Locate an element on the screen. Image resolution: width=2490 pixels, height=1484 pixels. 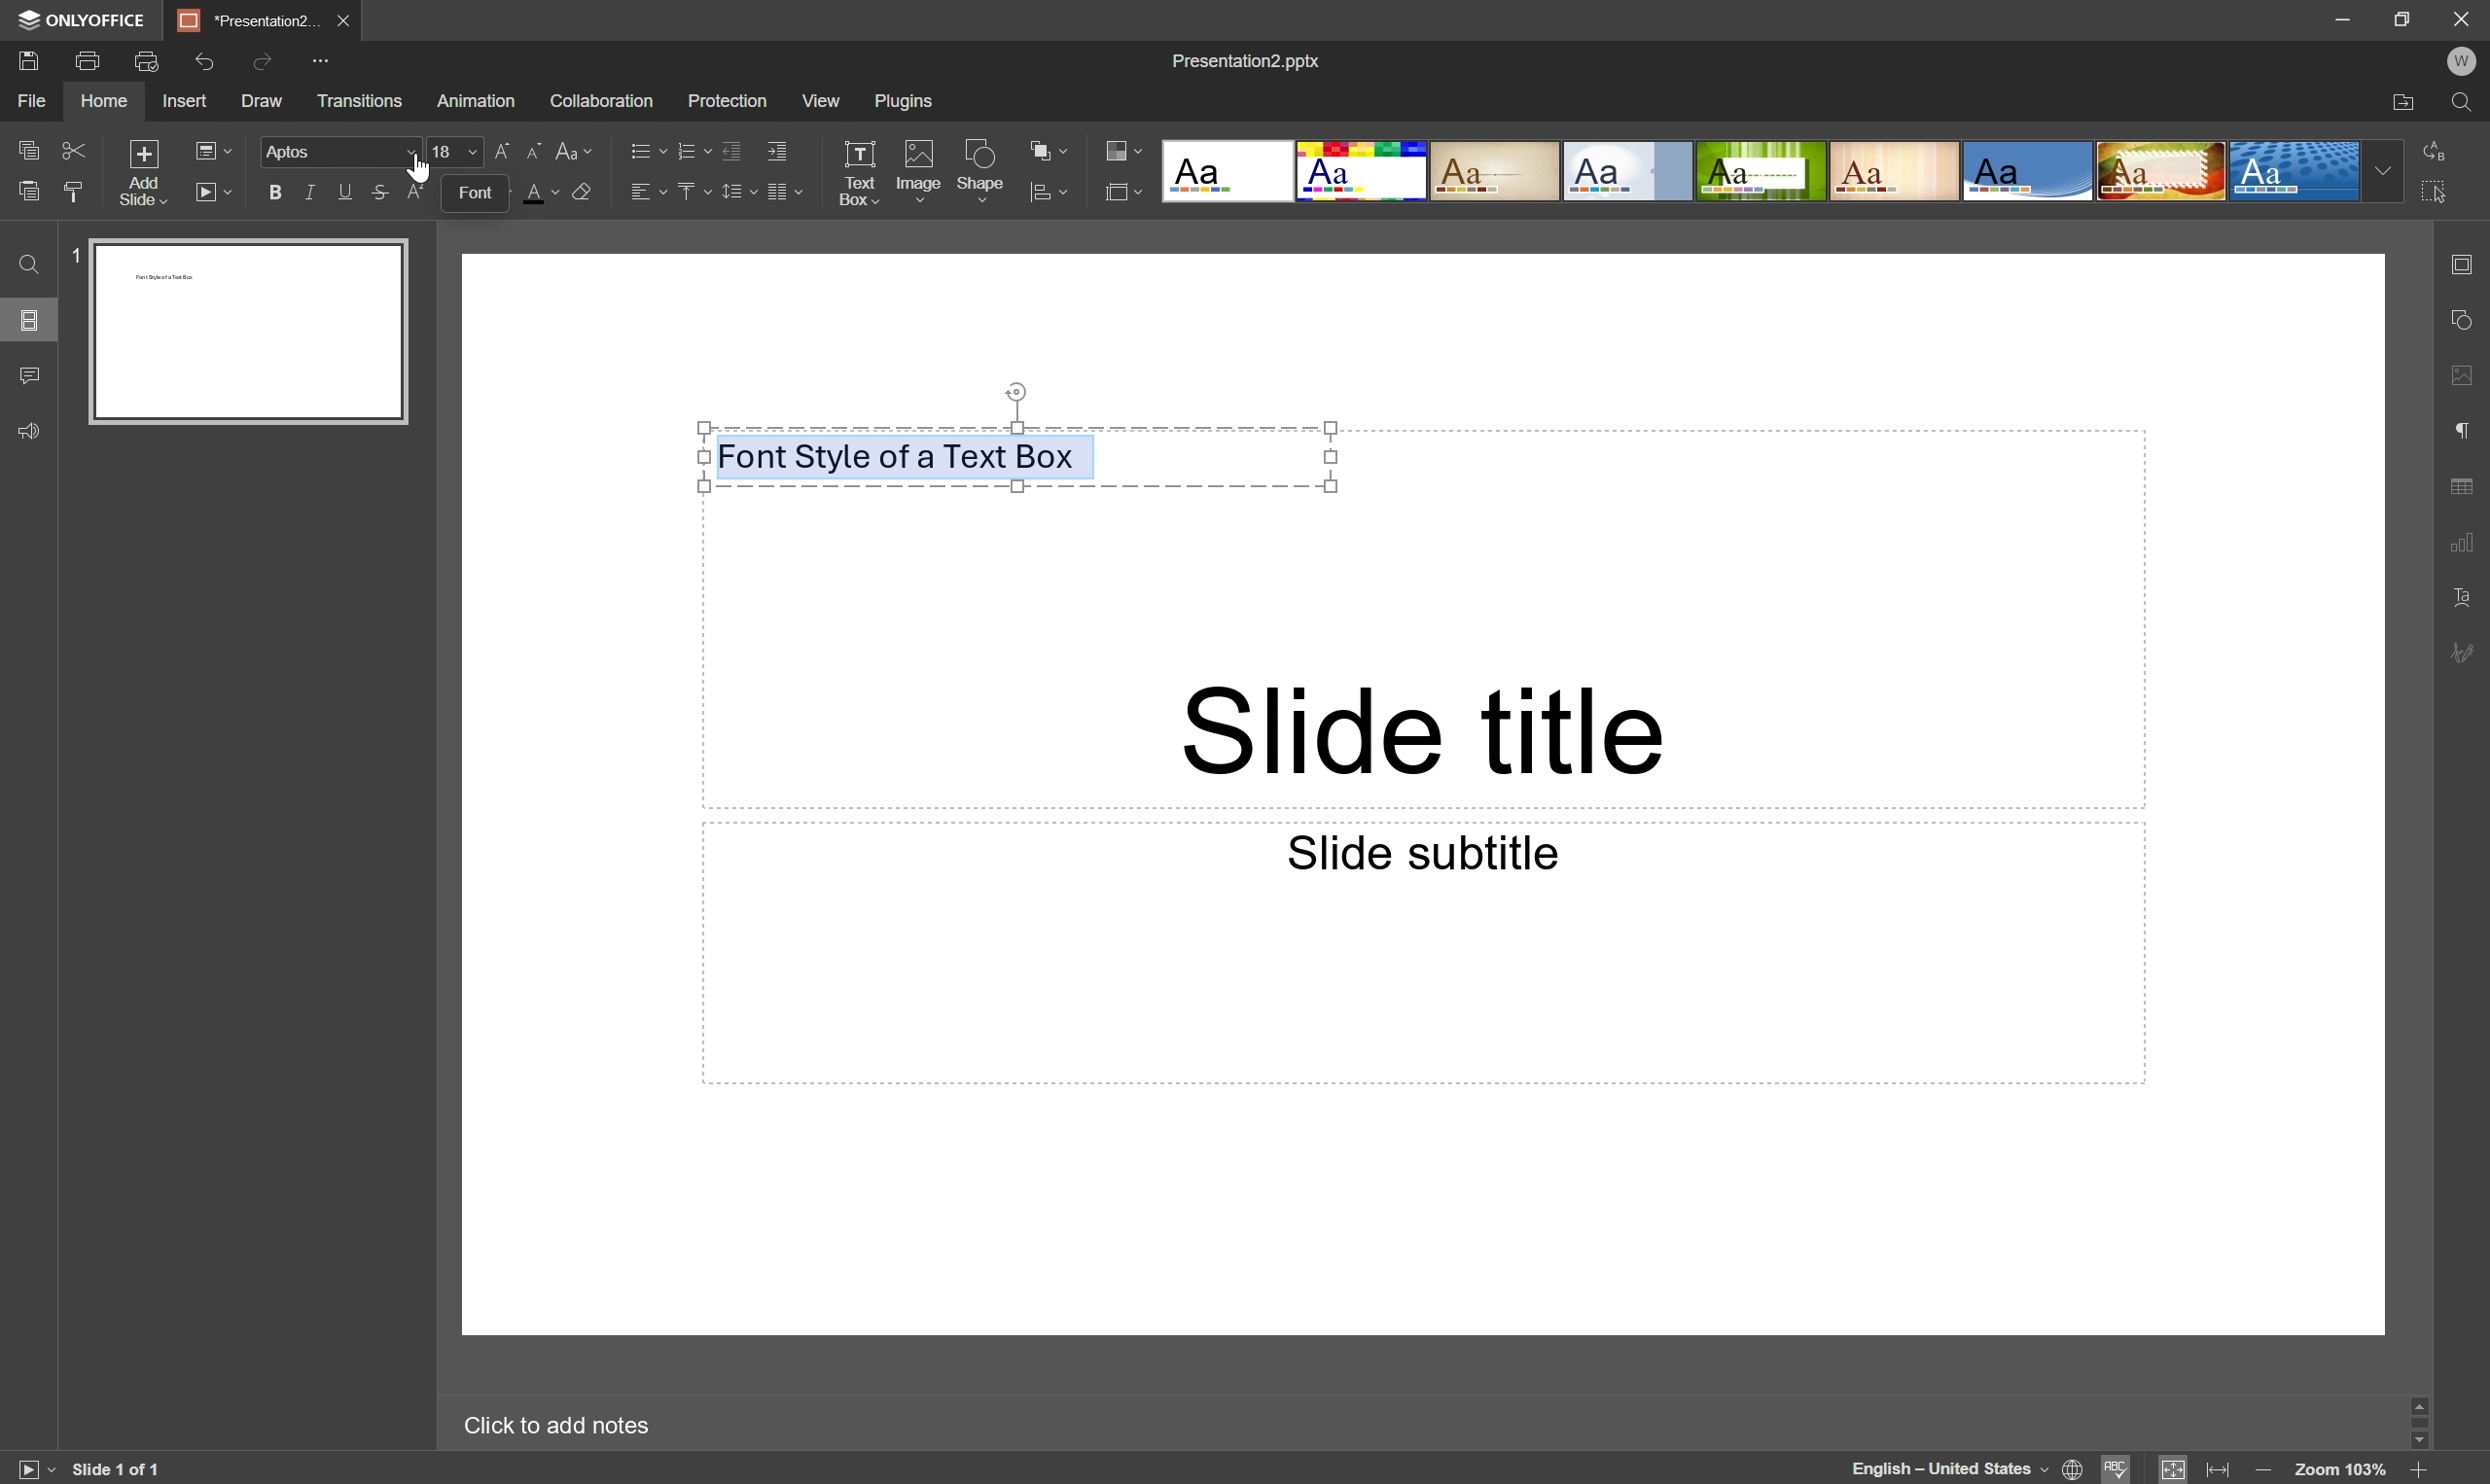
Highlight color is located at coordinates (494, 190).